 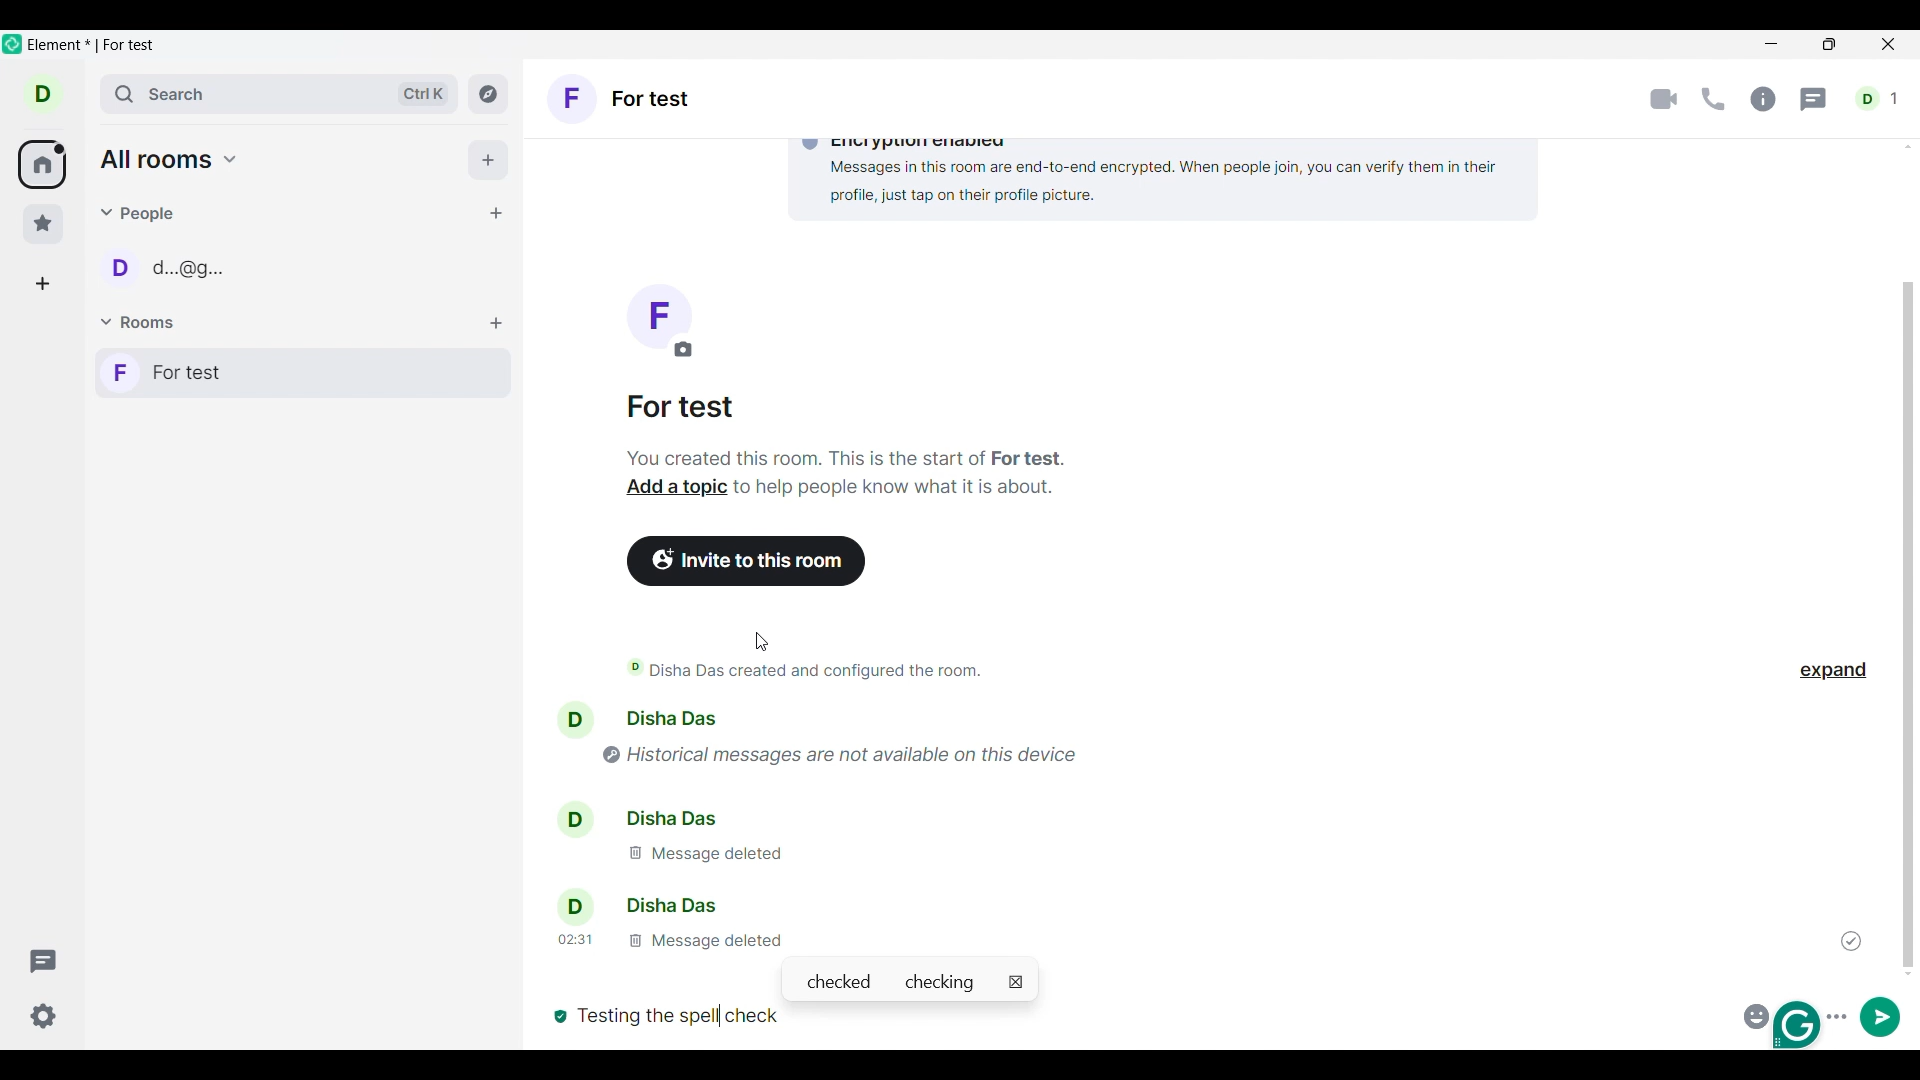 I want to click on For test   You created this room. This is the start of a room of for test, so click(x=846, y=433).